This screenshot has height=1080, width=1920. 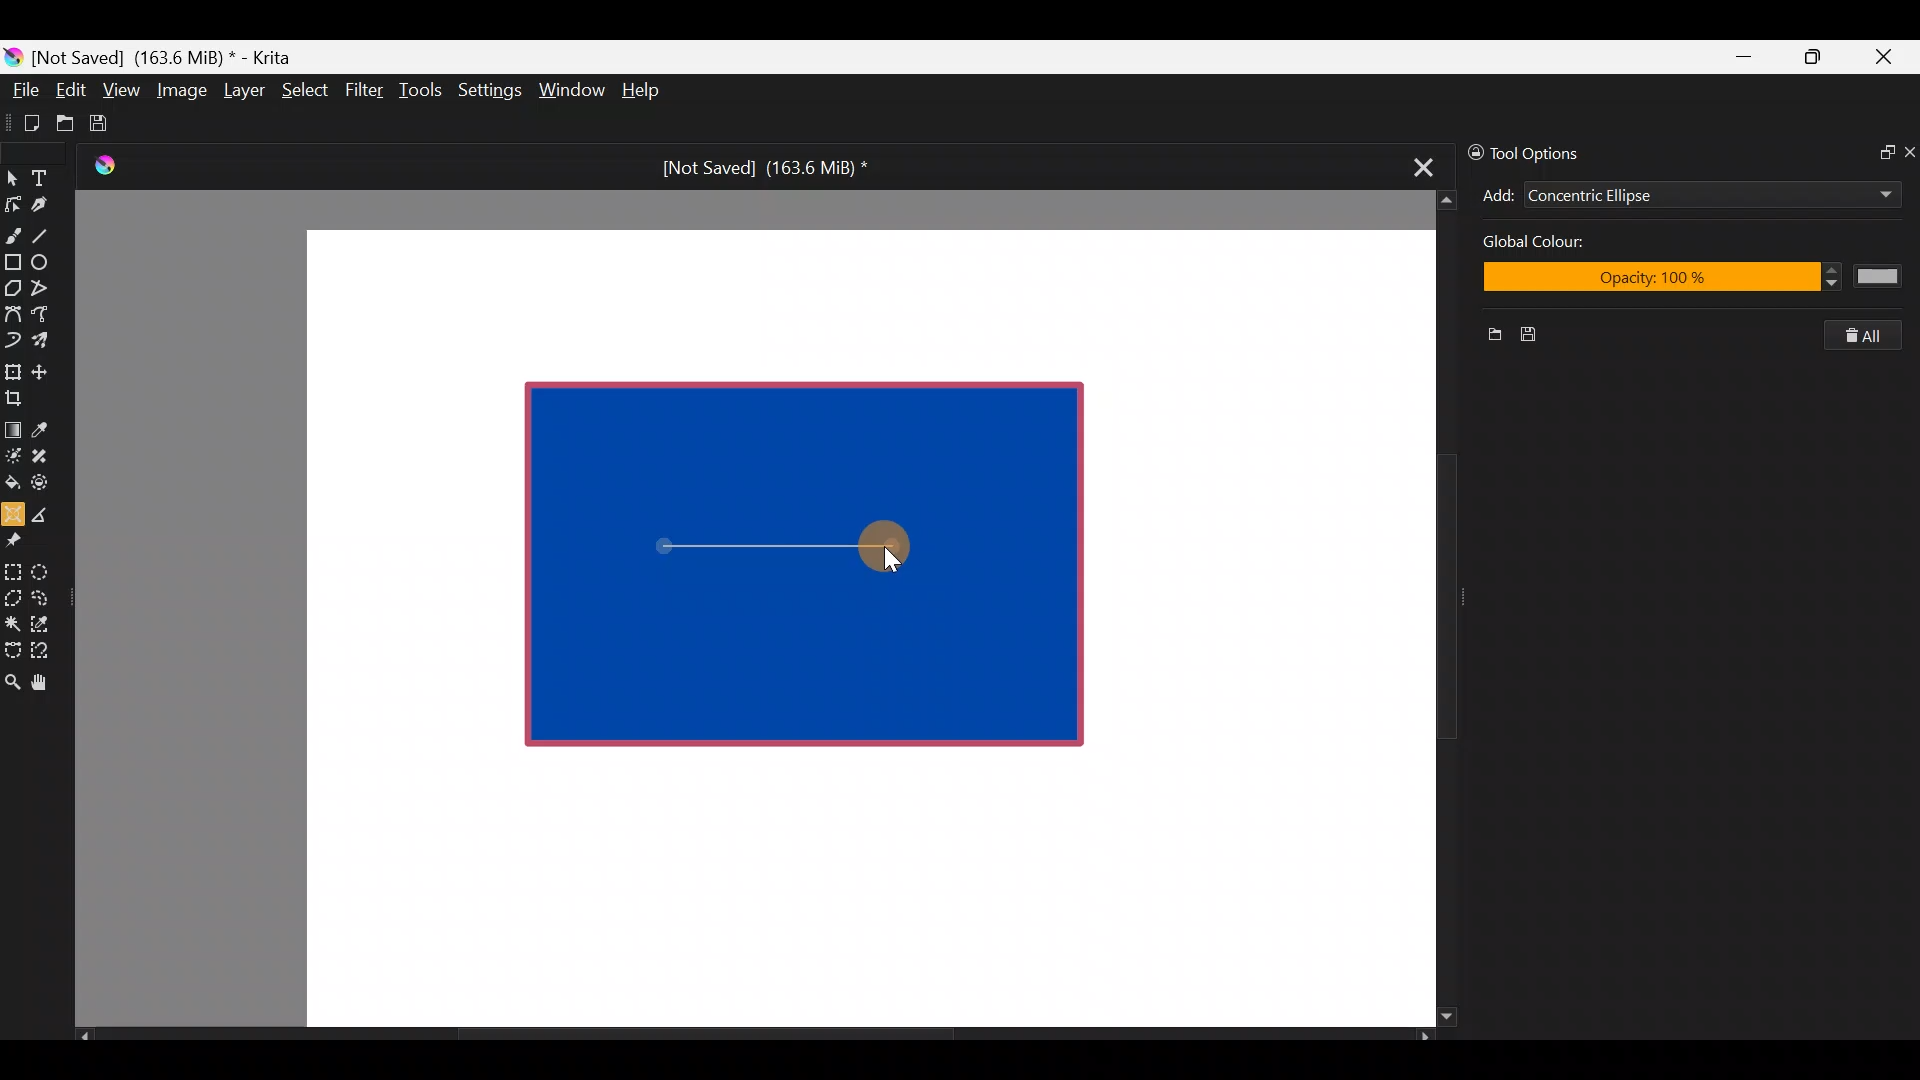 What do you see at coordinates (13, 228) in the screenshot?
I see `Freehand brush tool` at bounding box center [13, 228].